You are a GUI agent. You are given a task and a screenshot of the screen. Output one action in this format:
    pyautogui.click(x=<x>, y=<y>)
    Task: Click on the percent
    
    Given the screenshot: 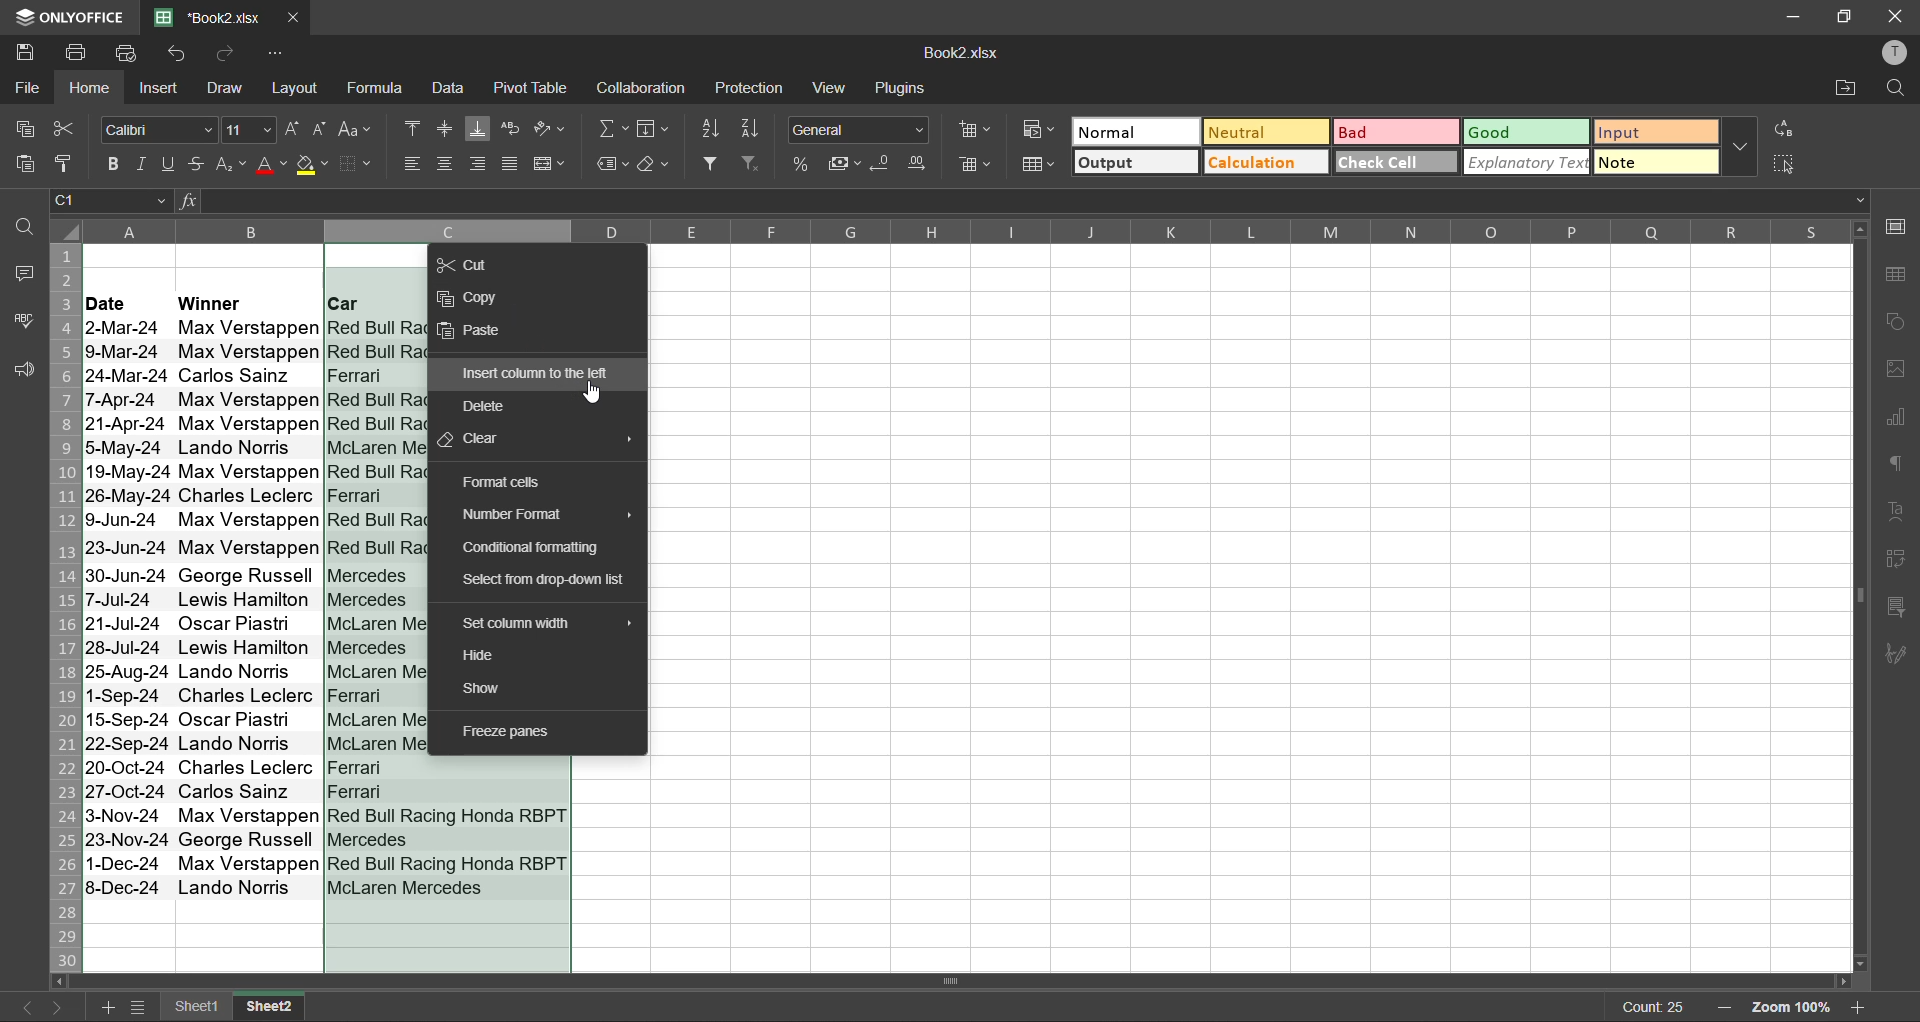 What is the action you would take?
    pyautogui.click(x=803, y=165)
    